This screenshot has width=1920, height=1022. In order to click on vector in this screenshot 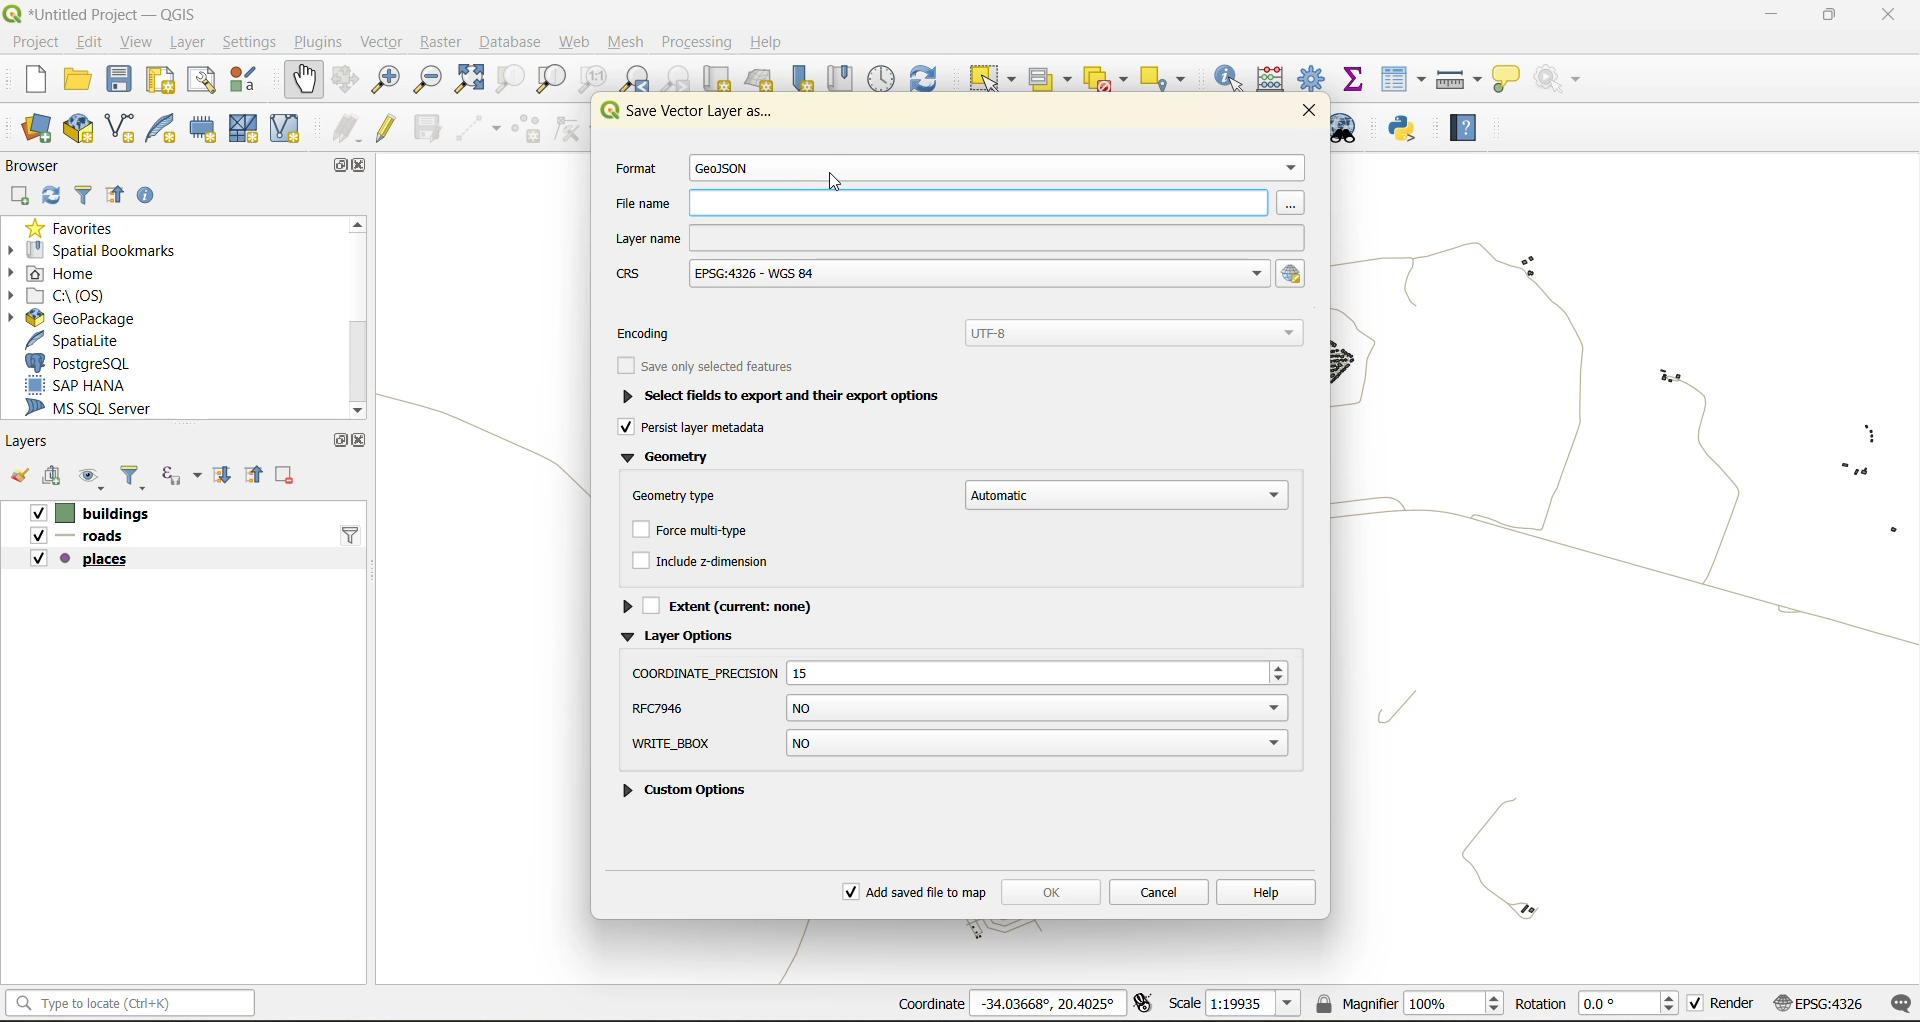, I will do `click(385, 42)`.